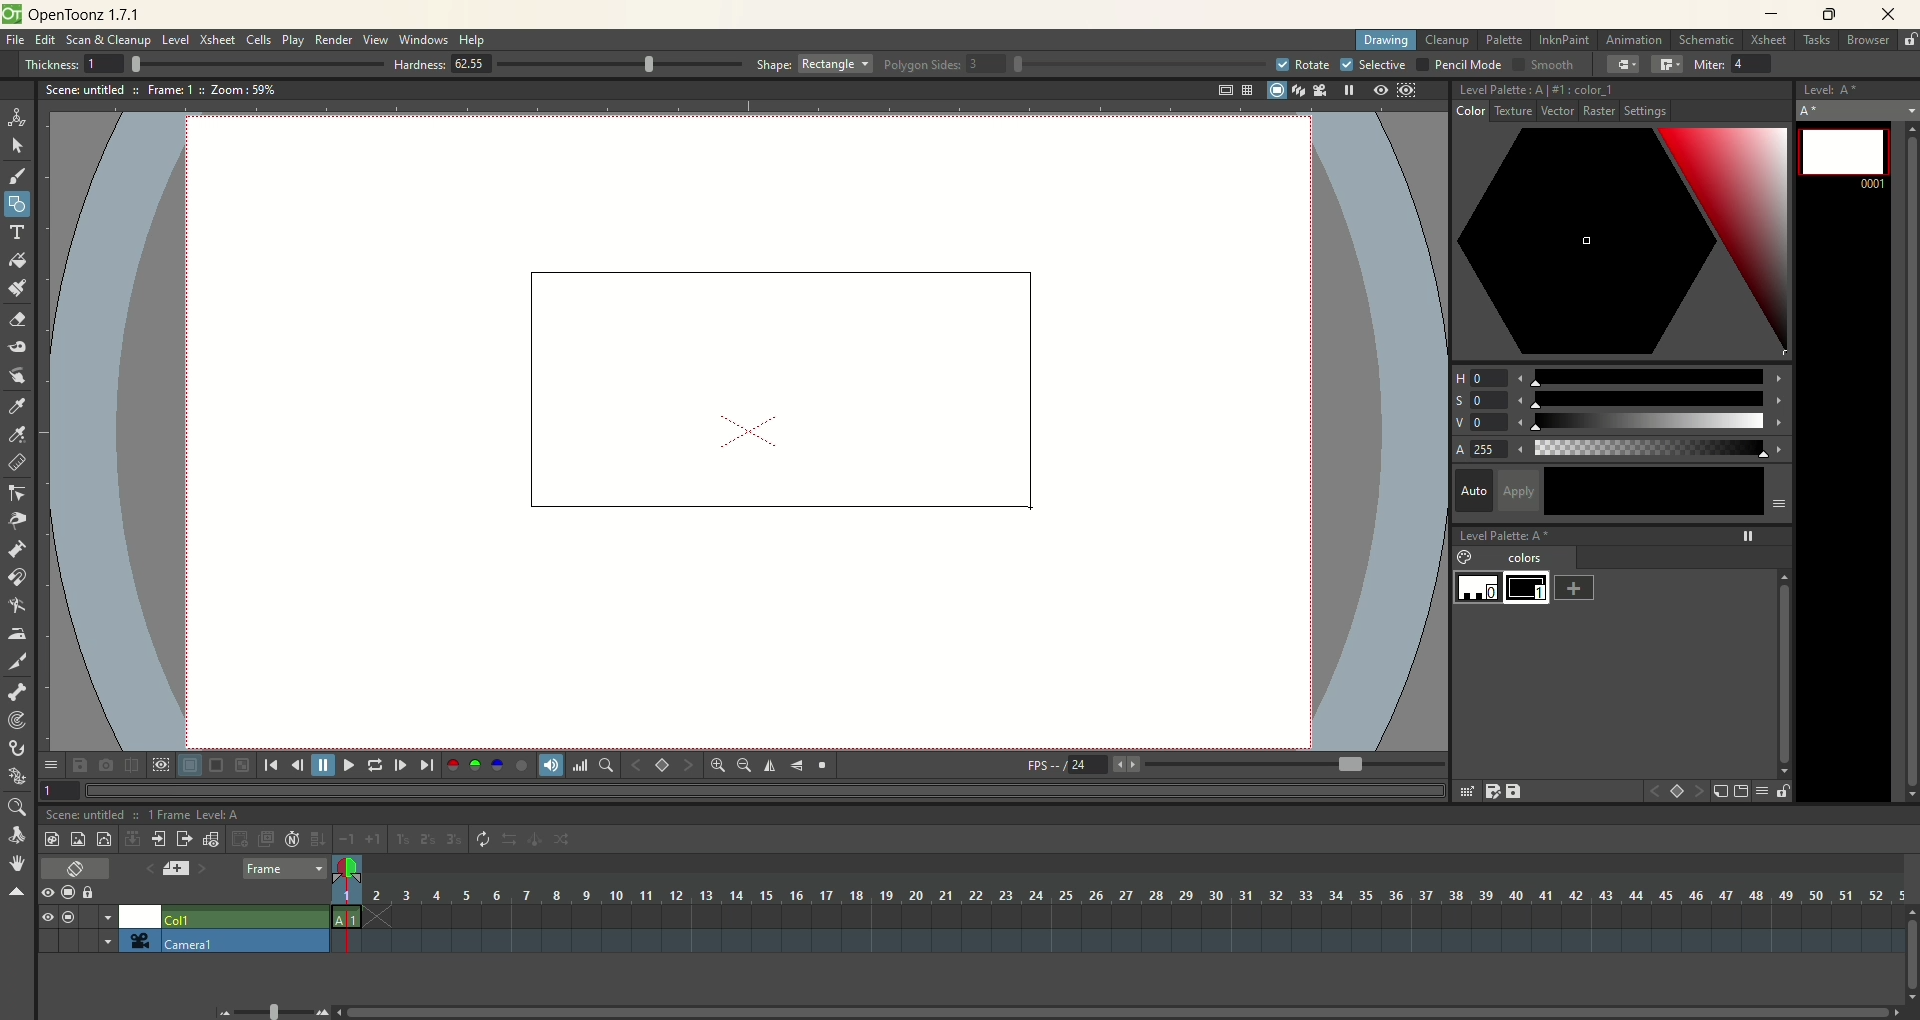 The height and width of the screenshot is (1020, 1920). Describe the element at coordinates (185, 839) in the screenshot. I see `close sub-Xsheet` at that location.